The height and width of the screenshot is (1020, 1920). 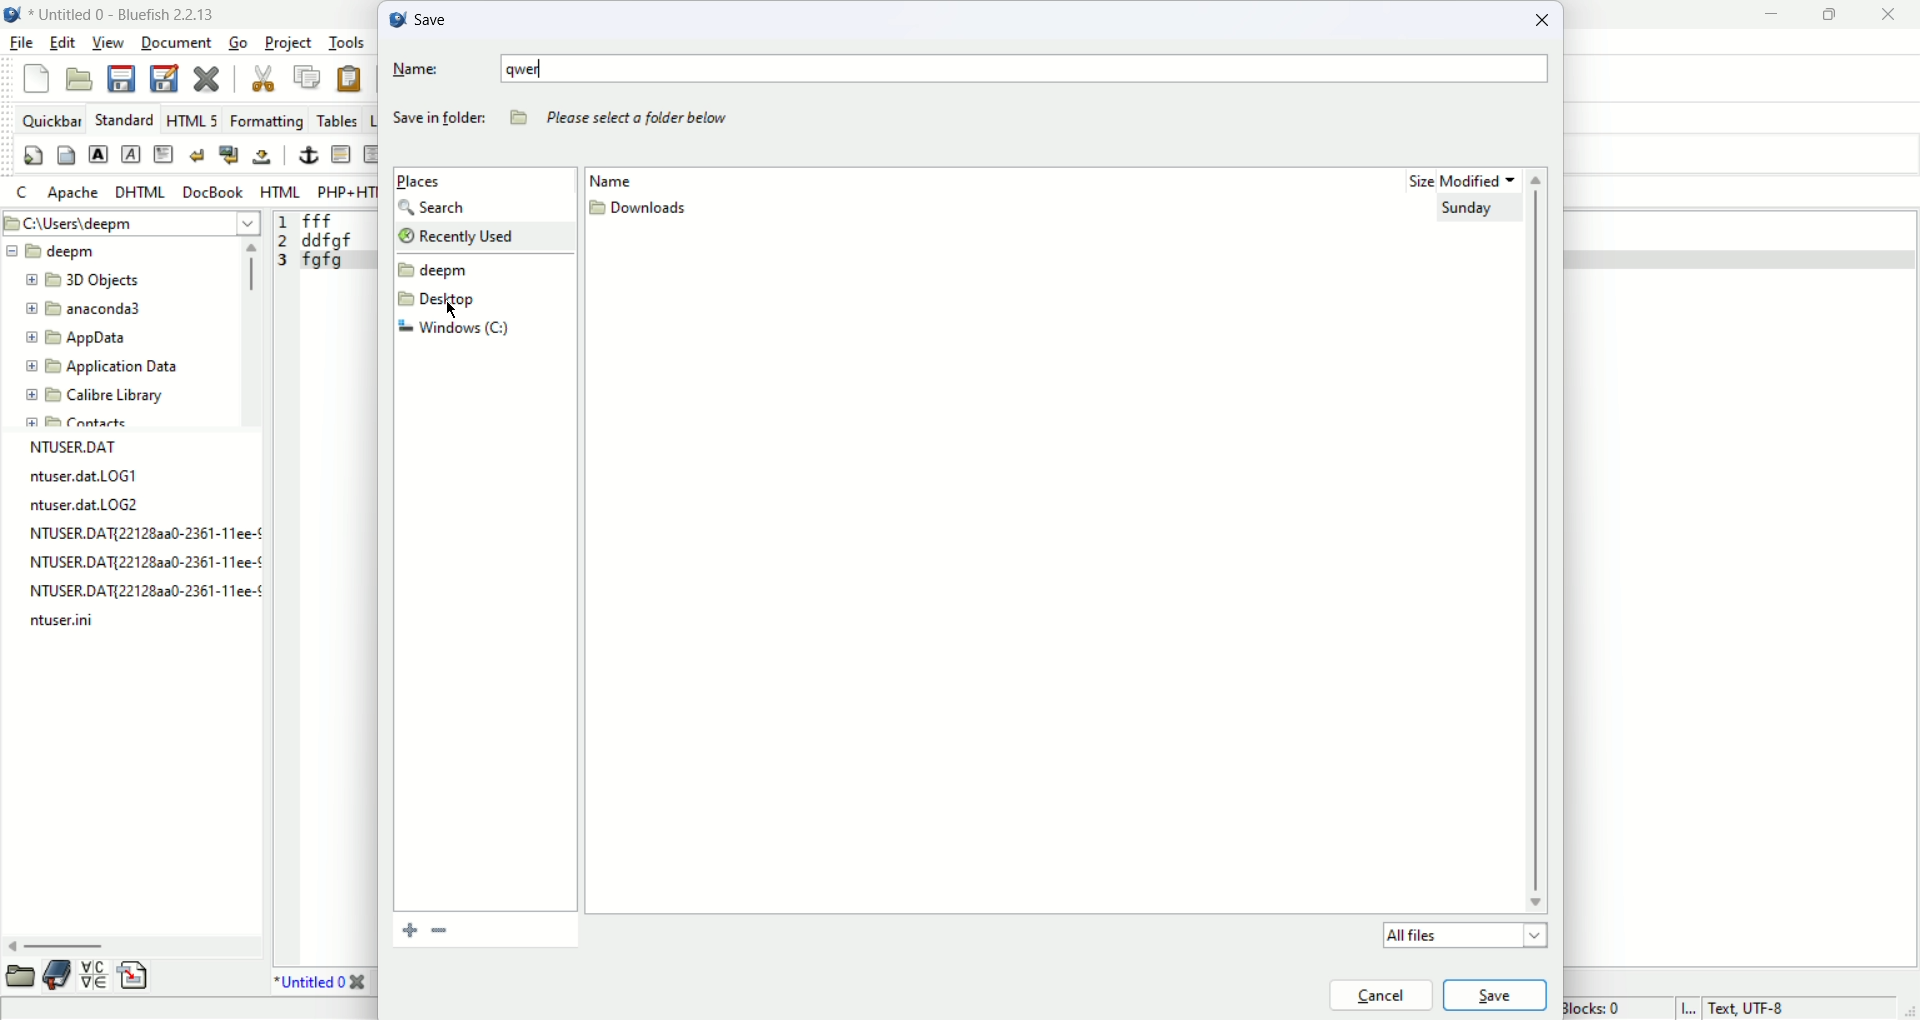 What do you see at coordinates (279, 191) in the screenshot?
I see `HTML` at bounding box center [279, 191].